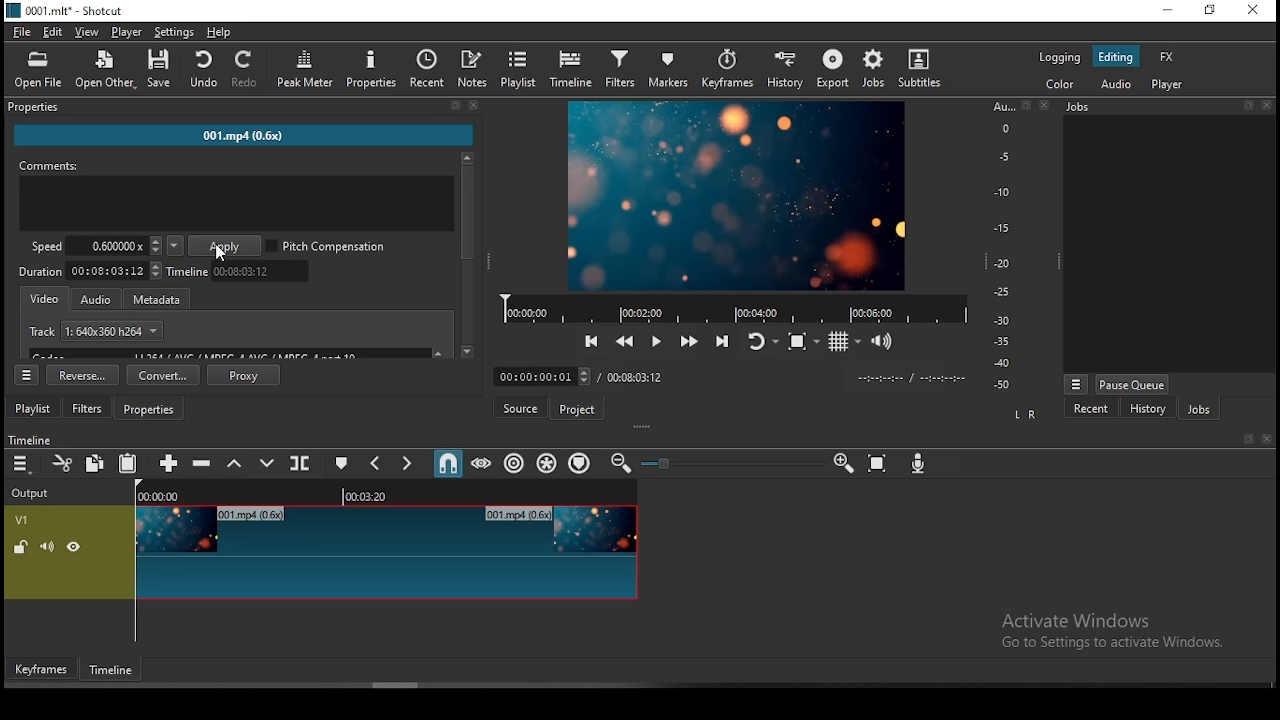 Image resolution: width=1280 pixels, height=720 pixels. What do you see at coordinates (256, 137) in the screenshot?
I see `001.mp4 (0.9x)` at bounding box center [256, 137].